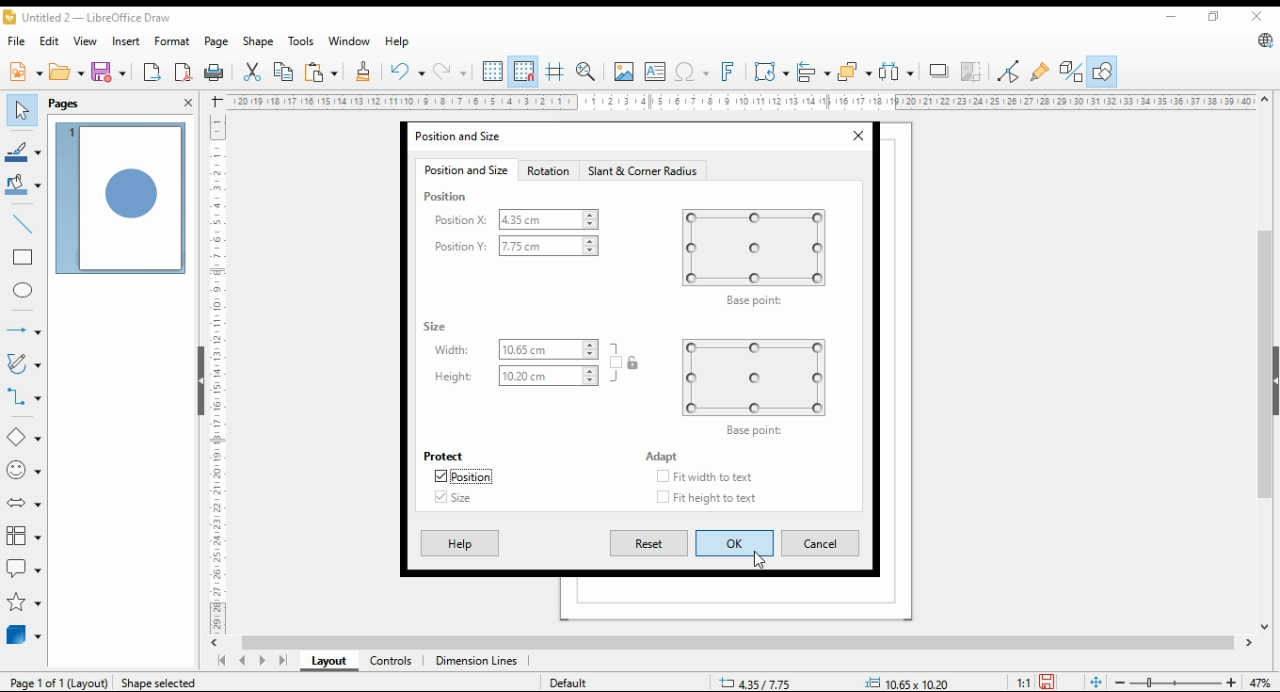 The height and width of the screenshot is (692, 1280). I want to click on height: 10.20cm, so click(510, 376).